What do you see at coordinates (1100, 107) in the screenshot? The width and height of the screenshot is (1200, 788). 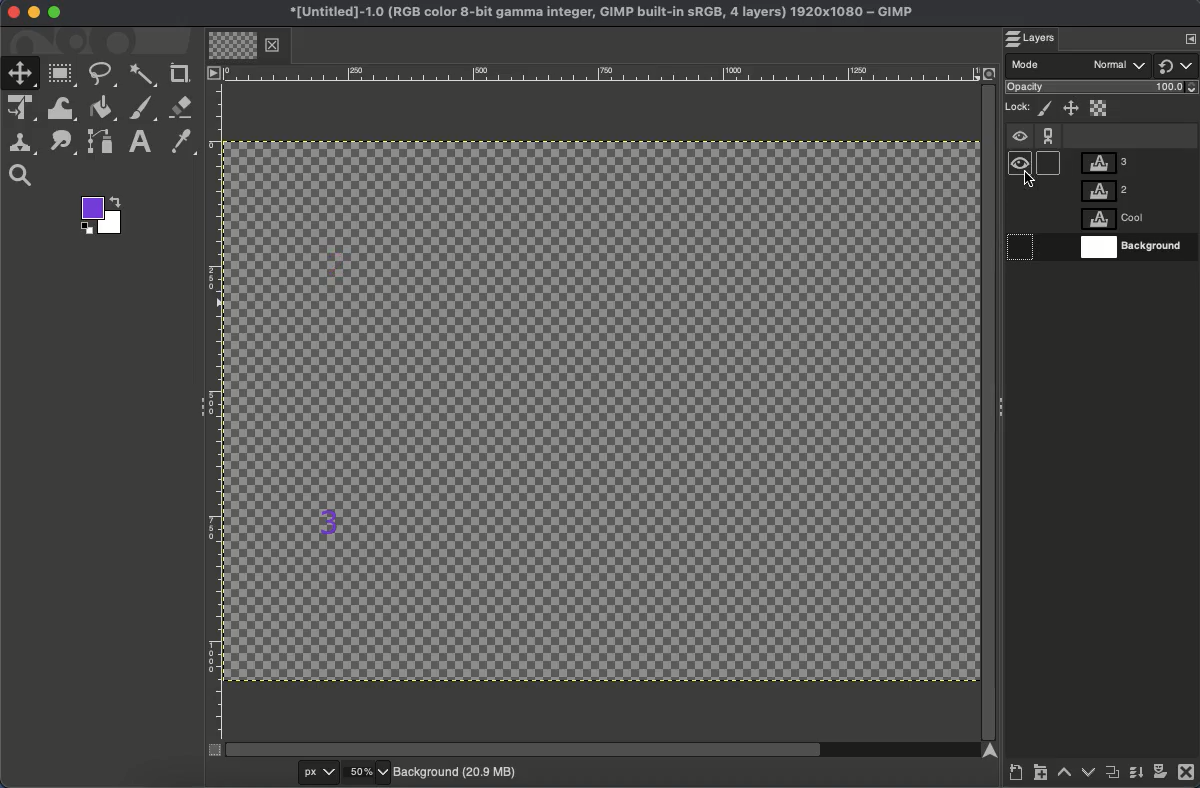 I see `Alpha` at bounding box center [1100, 107].